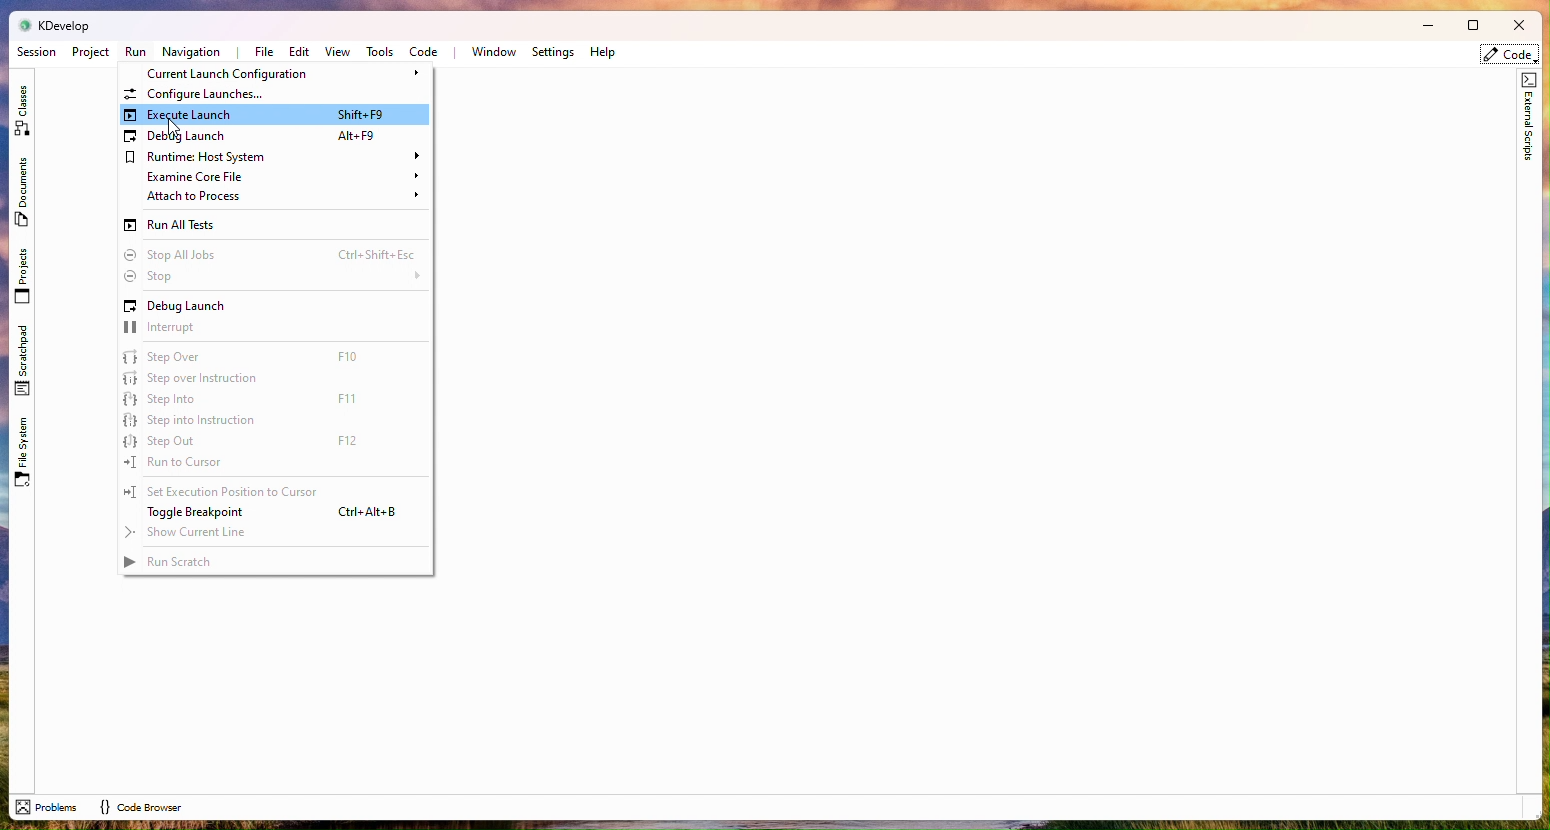  Describe the element at coordinates (285, 177) in the screenshot. I see `Examine Corefile` at that location.